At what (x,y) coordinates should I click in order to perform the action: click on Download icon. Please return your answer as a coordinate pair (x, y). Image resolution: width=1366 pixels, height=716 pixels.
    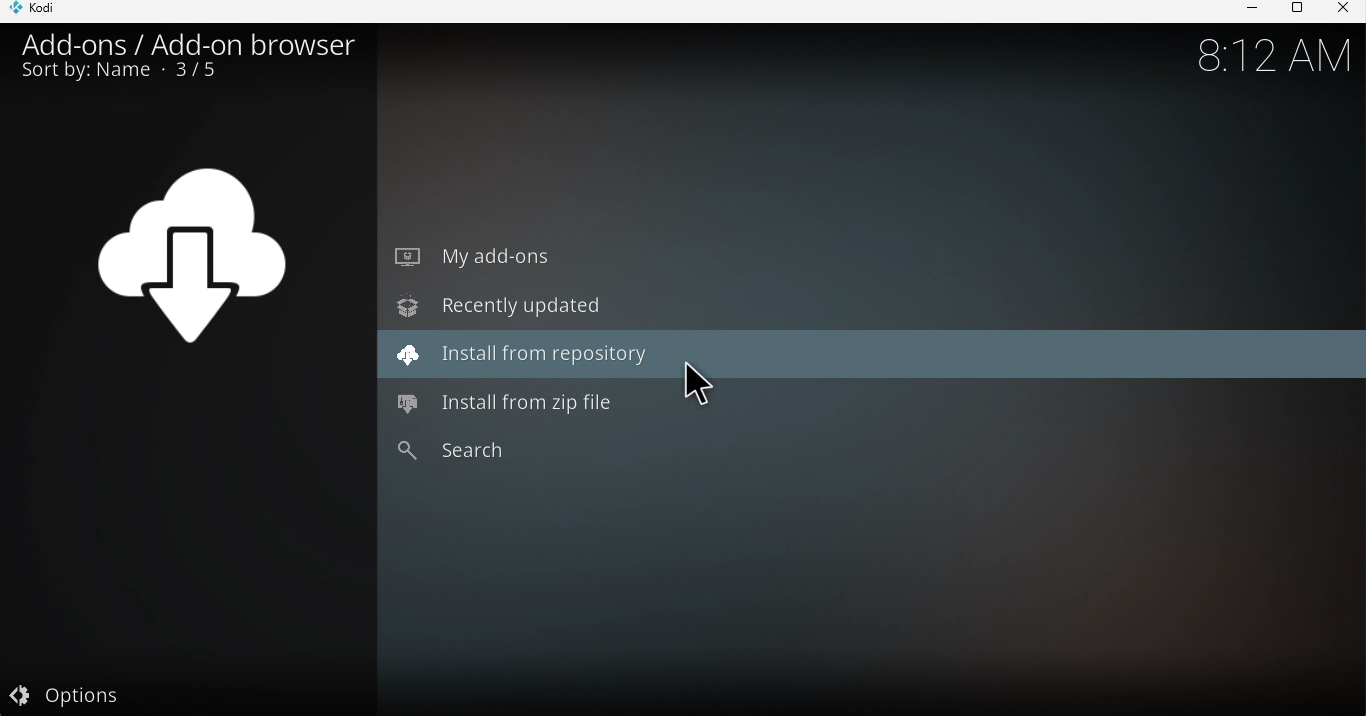
    Looking at the image, I should click on (187, 258).